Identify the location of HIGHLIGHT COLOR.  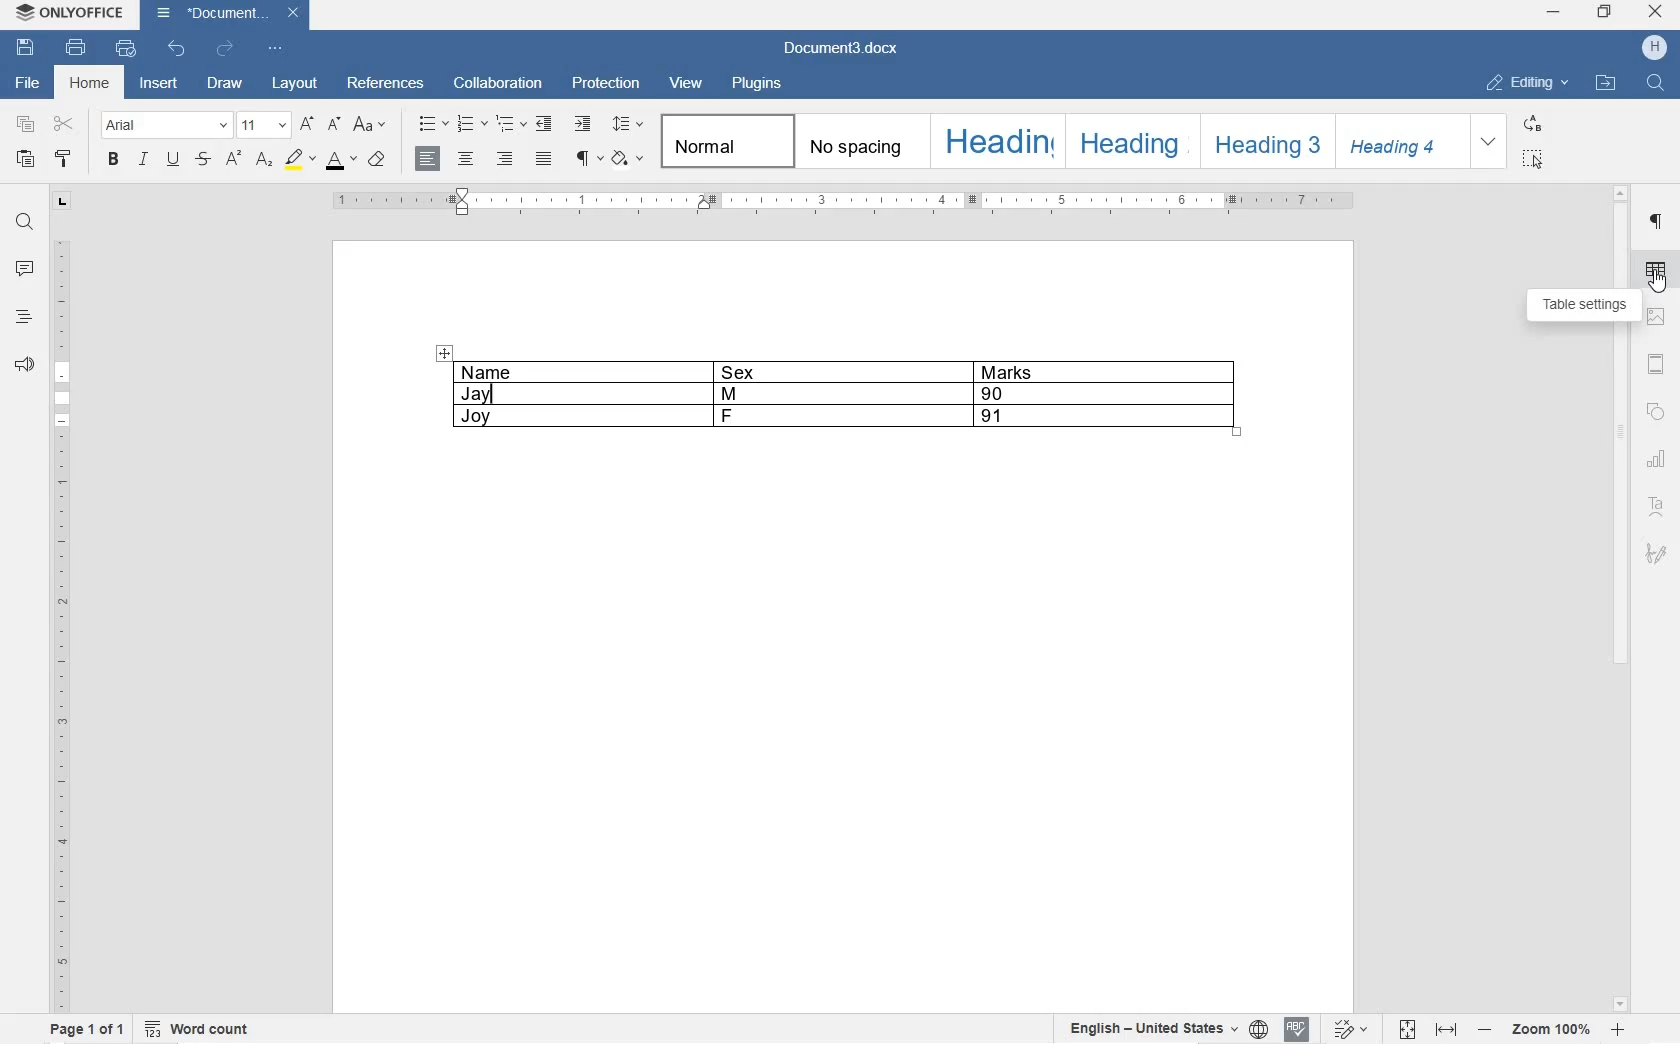
(301, 161).